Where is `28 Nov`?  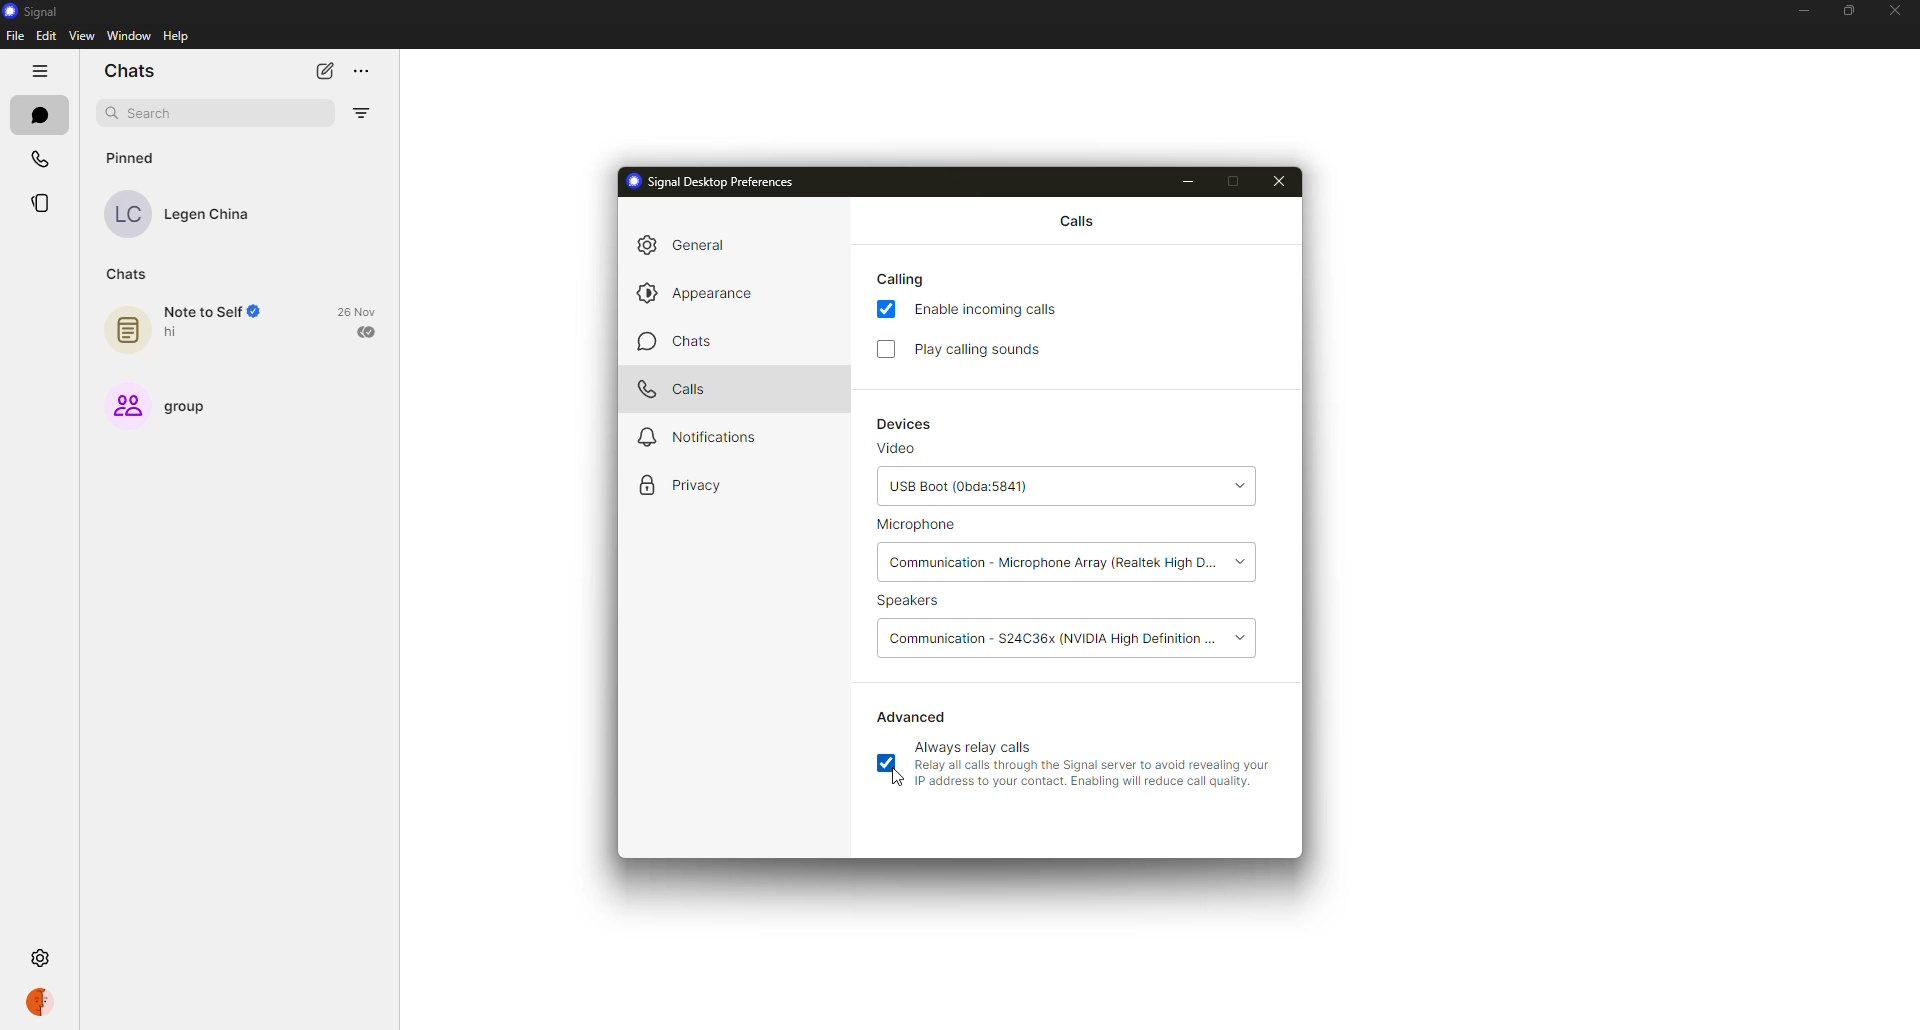
28 Nov is located at coordinates (358, 311).